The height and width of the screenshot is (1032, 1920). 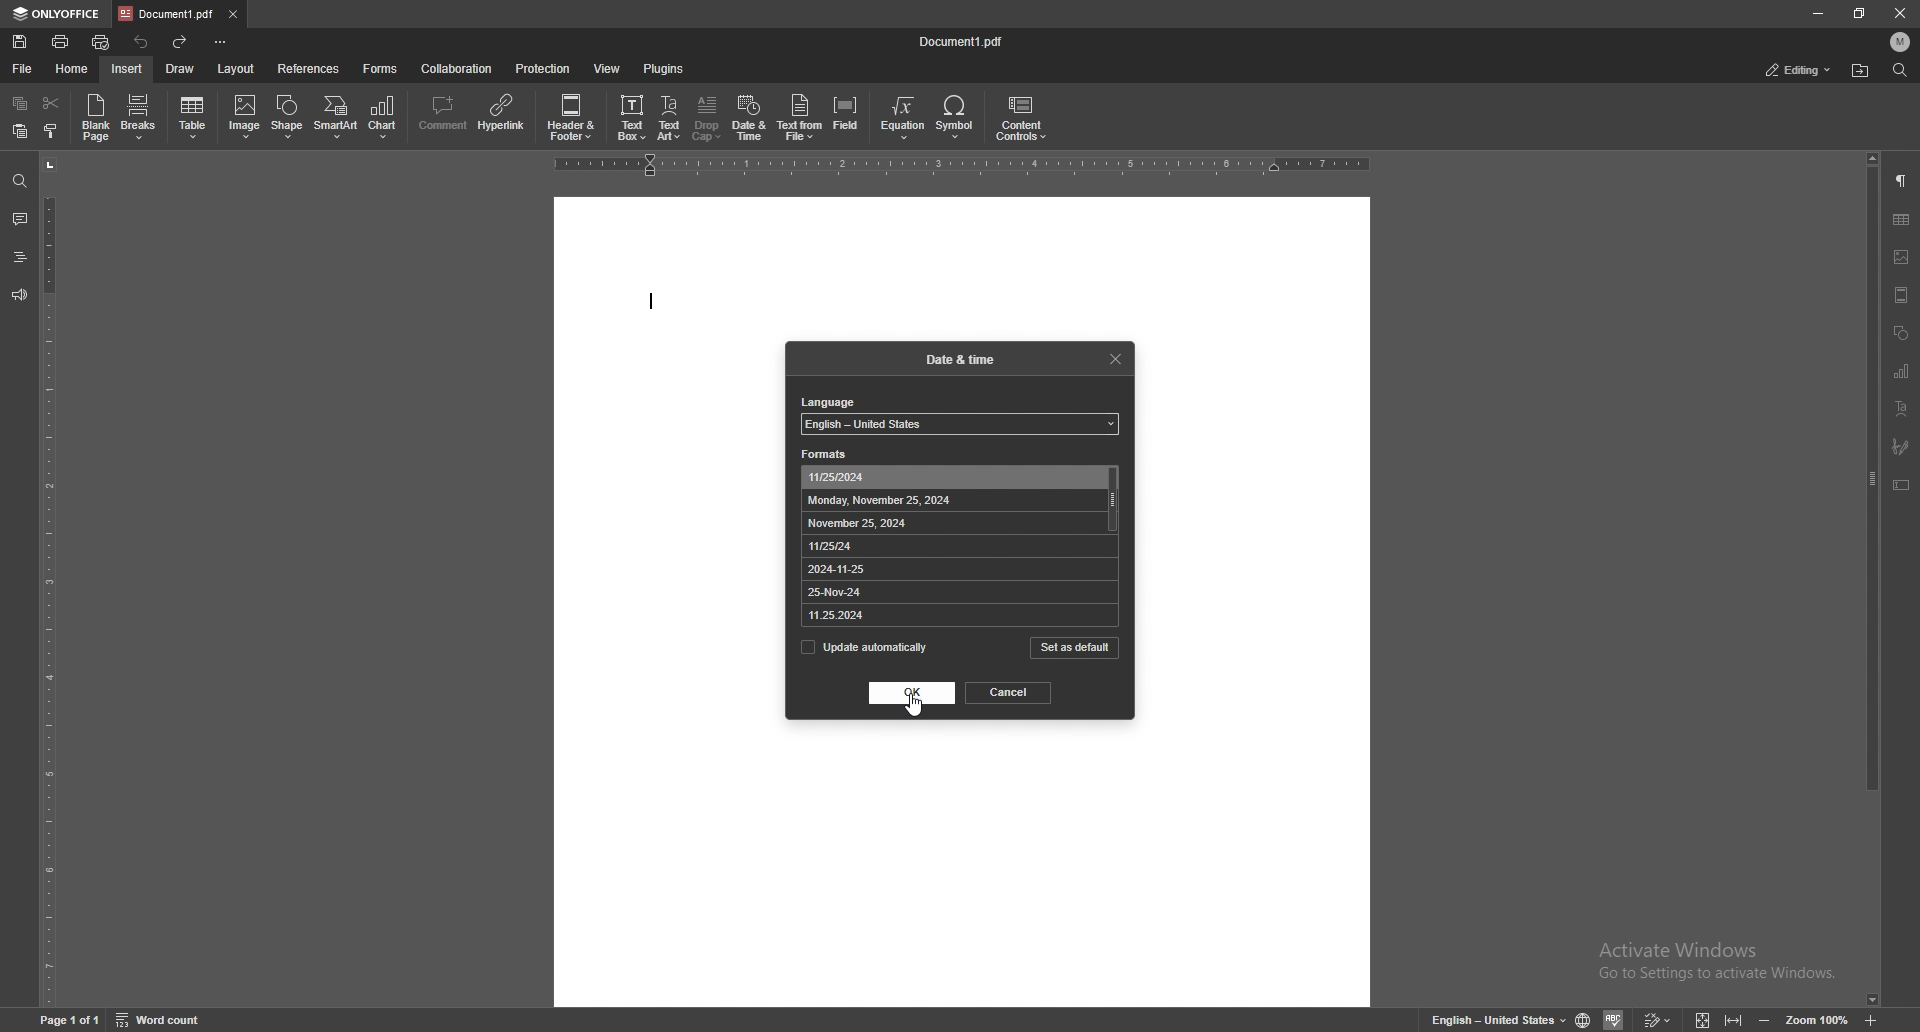 I want to click on smart art, so click(x=336, y=117).